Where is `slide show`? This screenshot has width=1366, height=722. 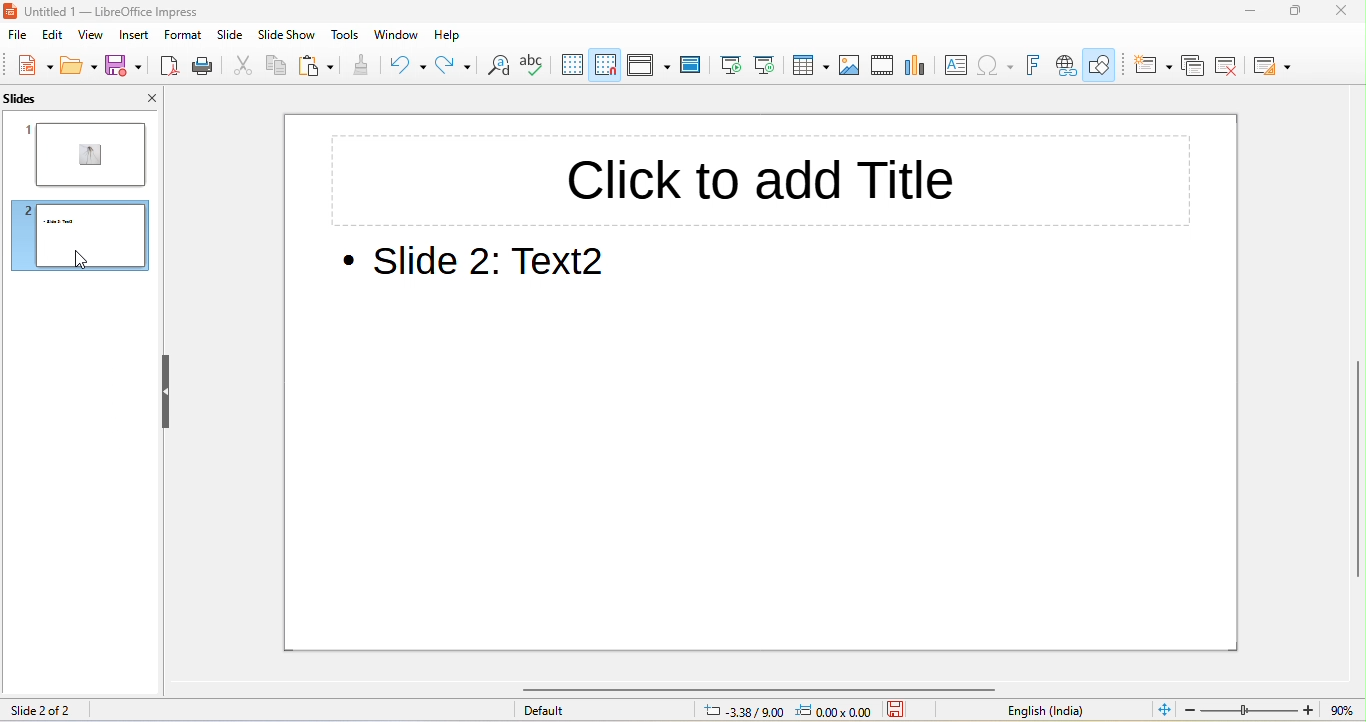
slide show is located at coordinates (288, 37).